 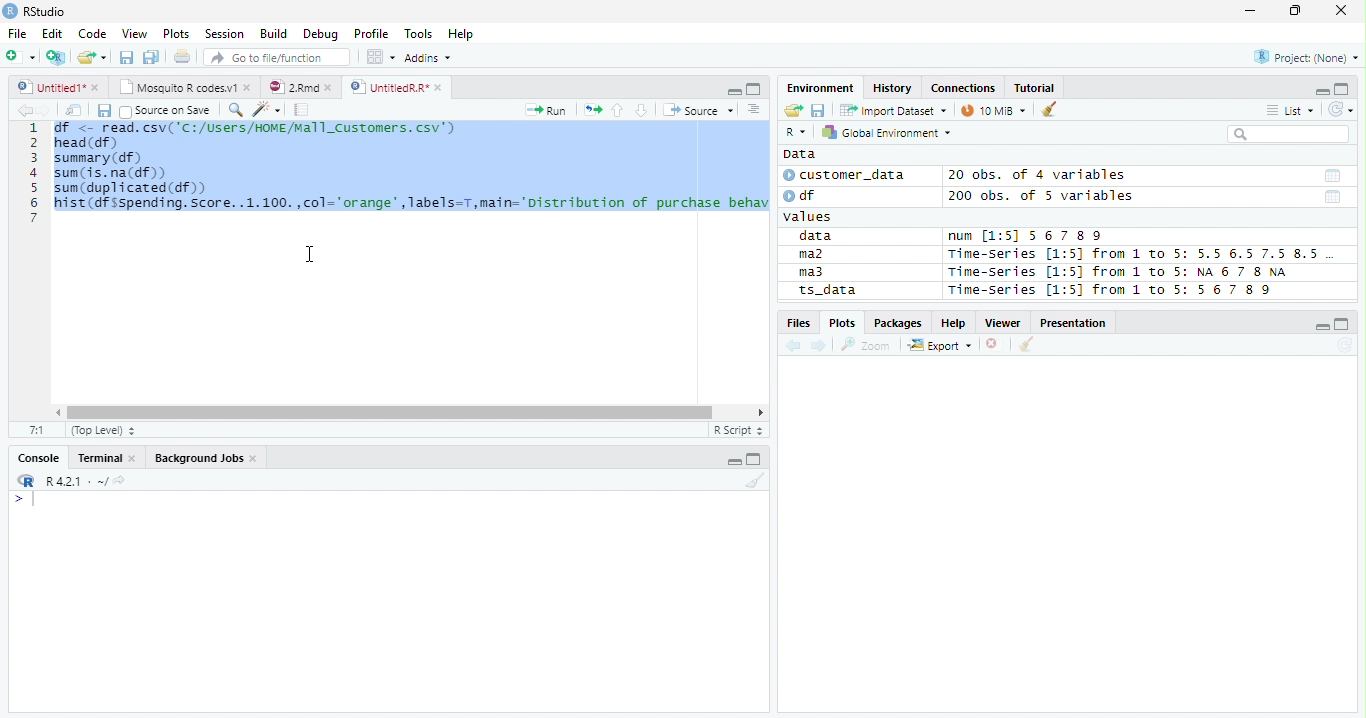 I want to click on Clean, so click(x=1051, y=108).